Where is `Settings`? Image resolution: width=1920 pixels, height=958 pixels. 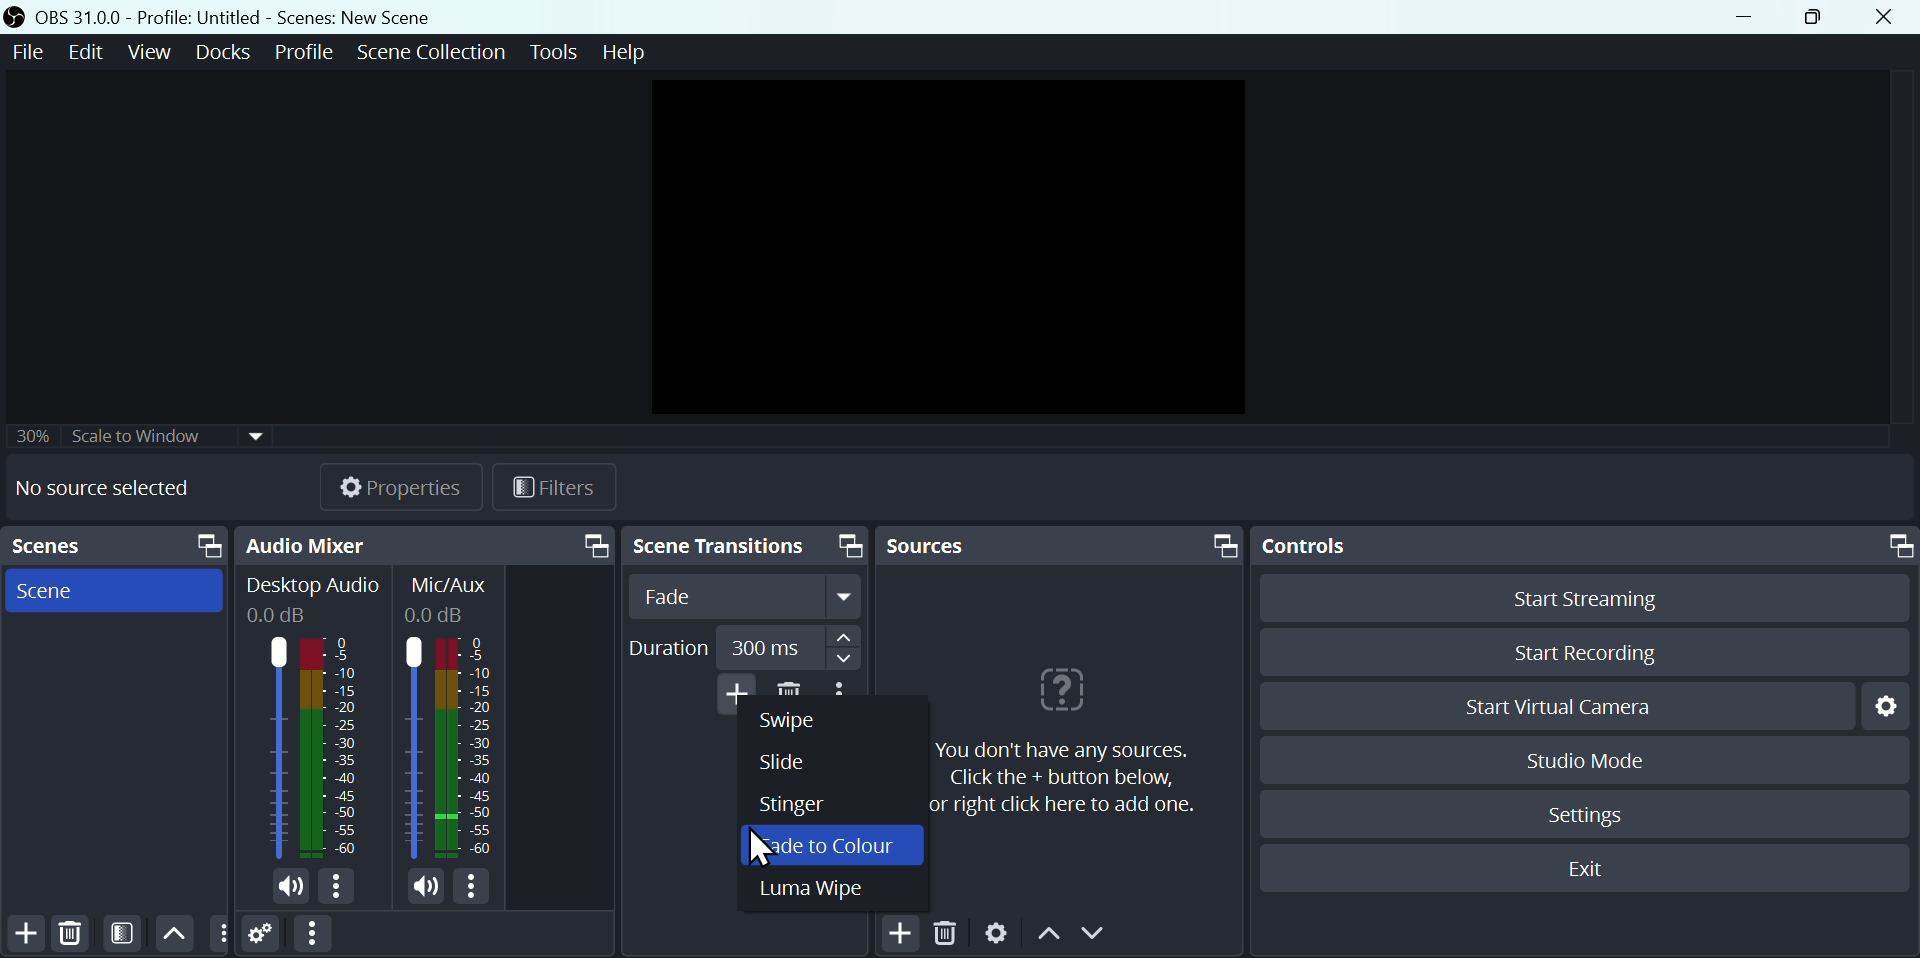 Settings is located at coordinates (1593, 812).